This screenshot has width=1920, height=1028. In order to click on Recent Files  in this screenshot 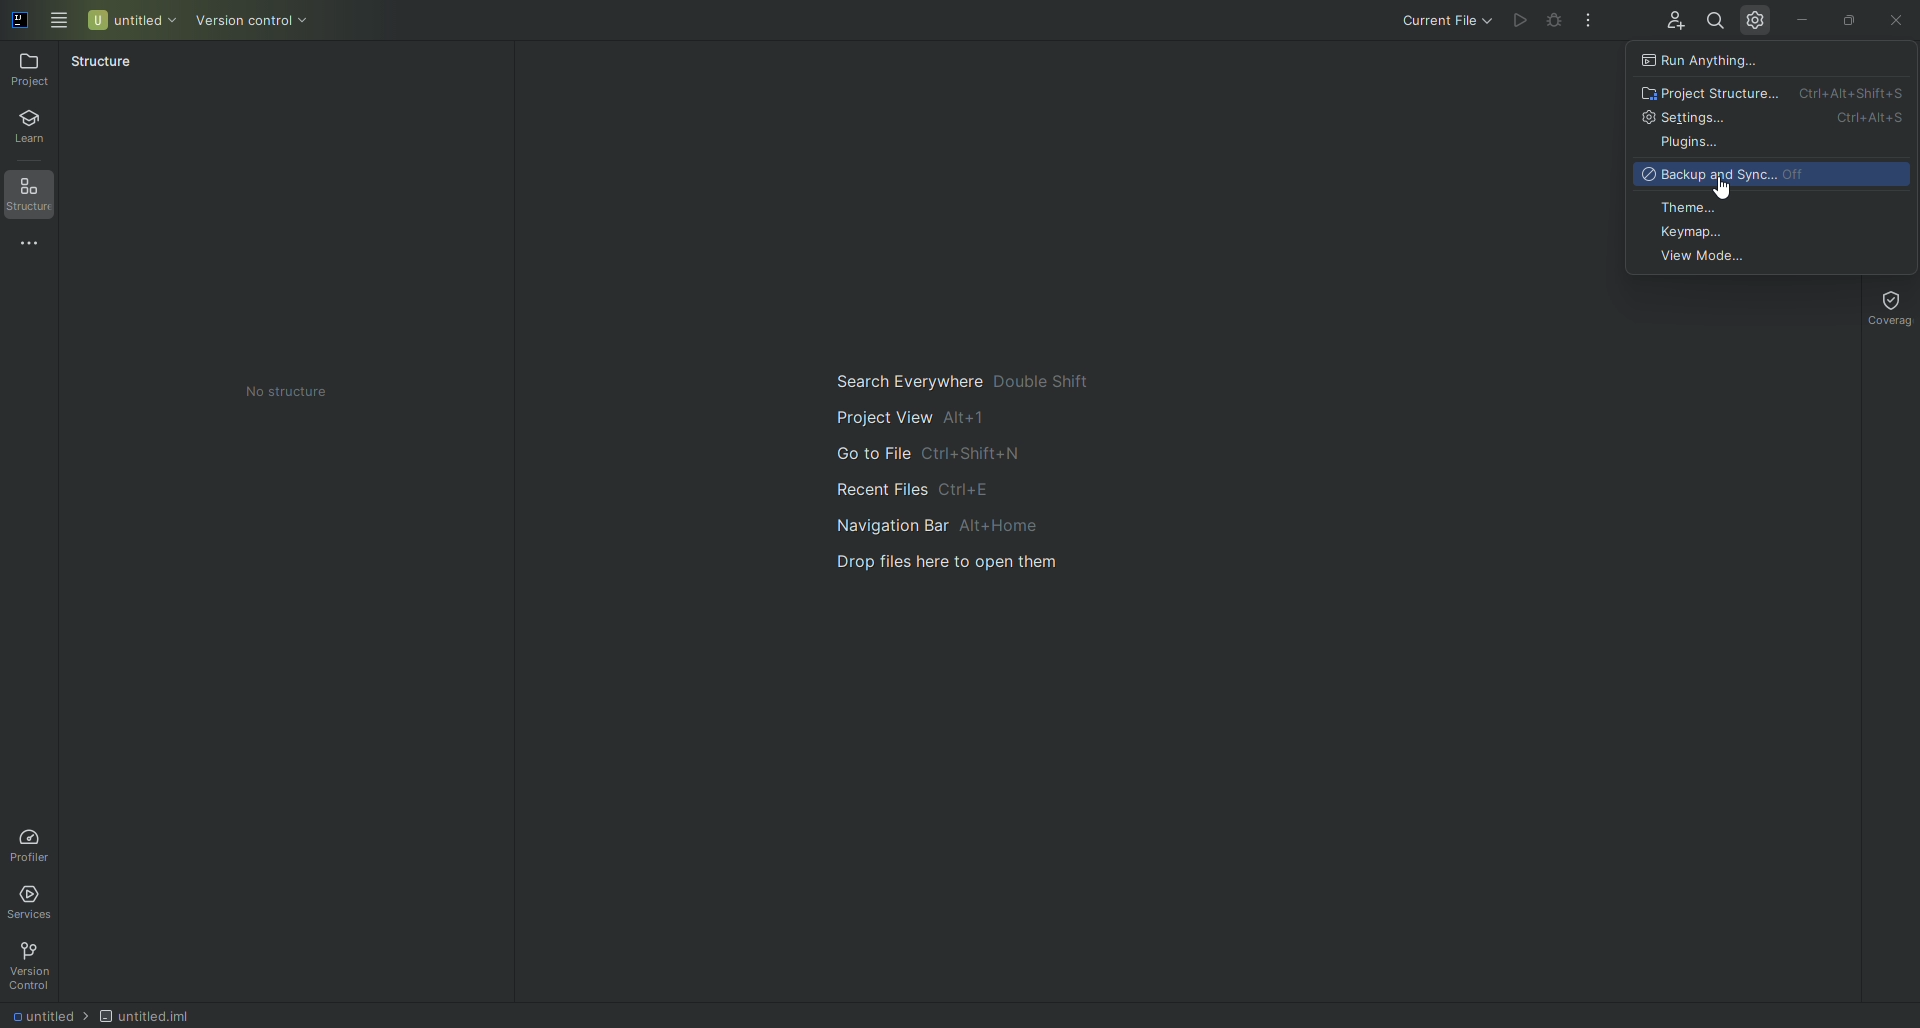, I will do `click(907, 487)`.